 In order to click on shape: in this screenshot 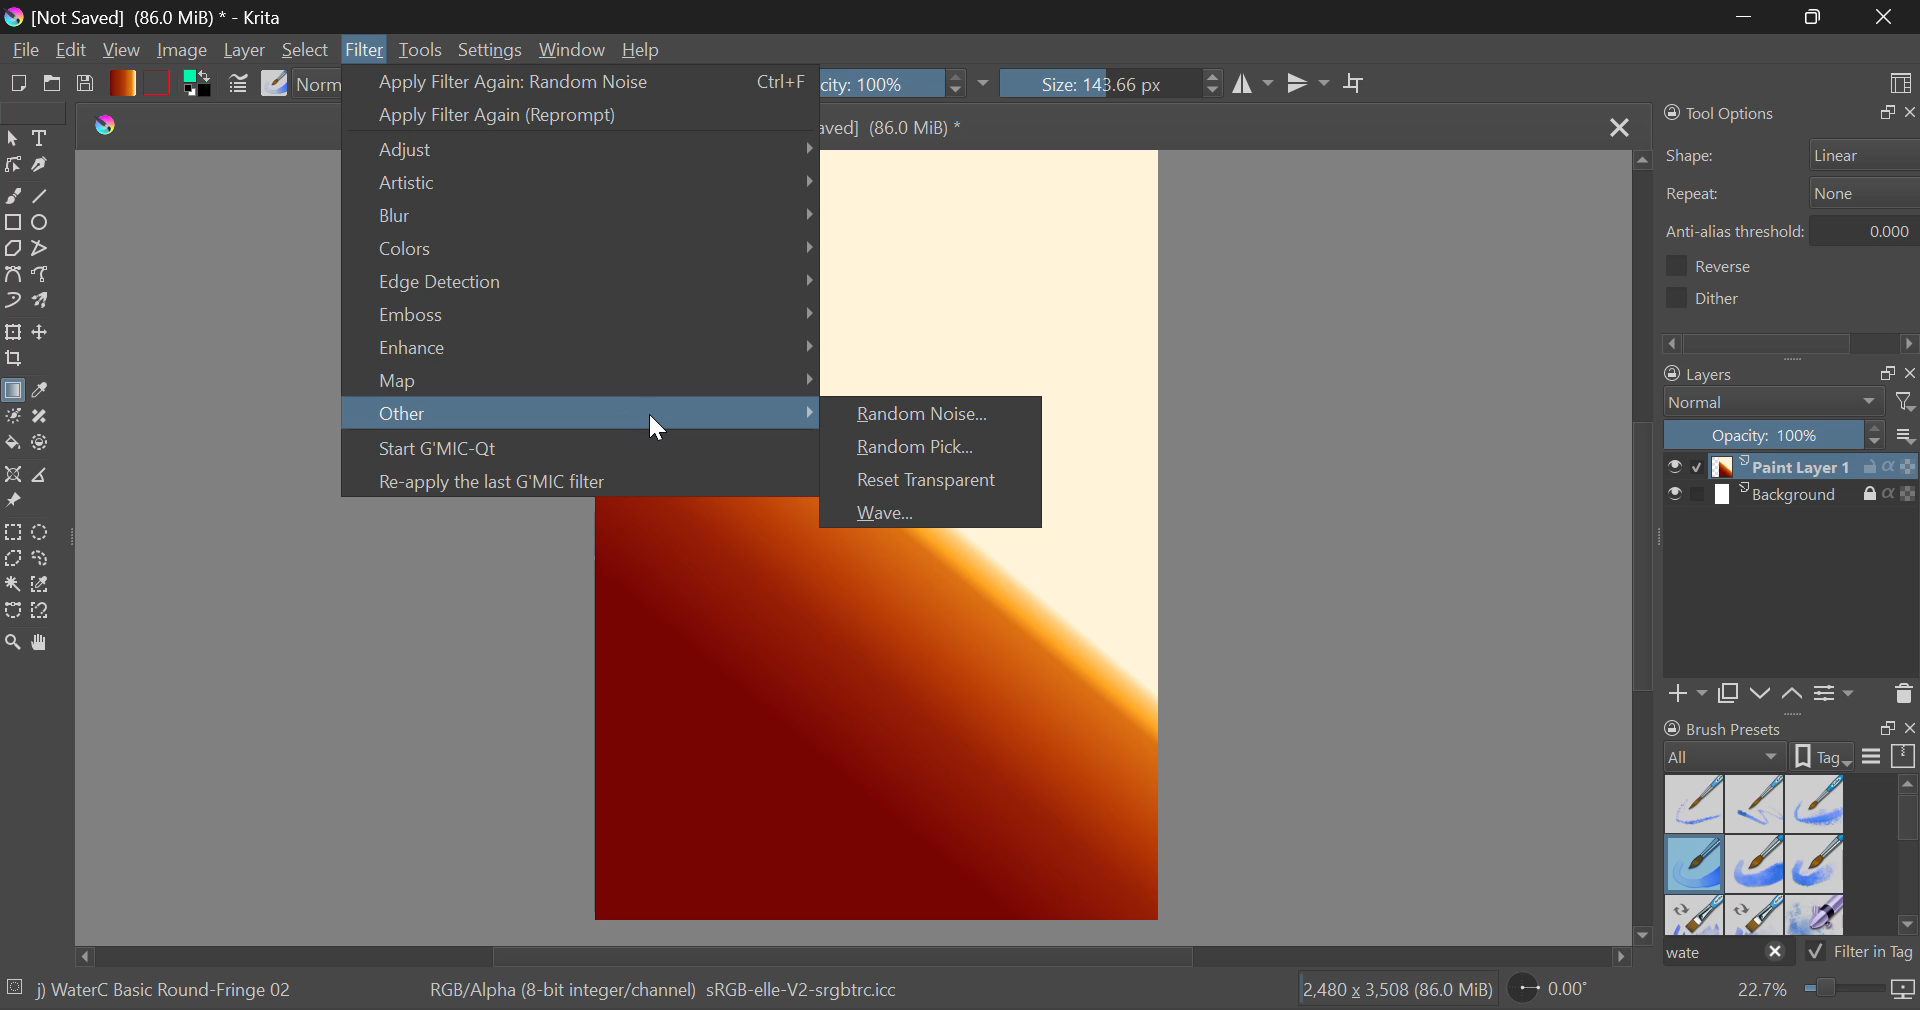, I will do `click(1693, 157)`.